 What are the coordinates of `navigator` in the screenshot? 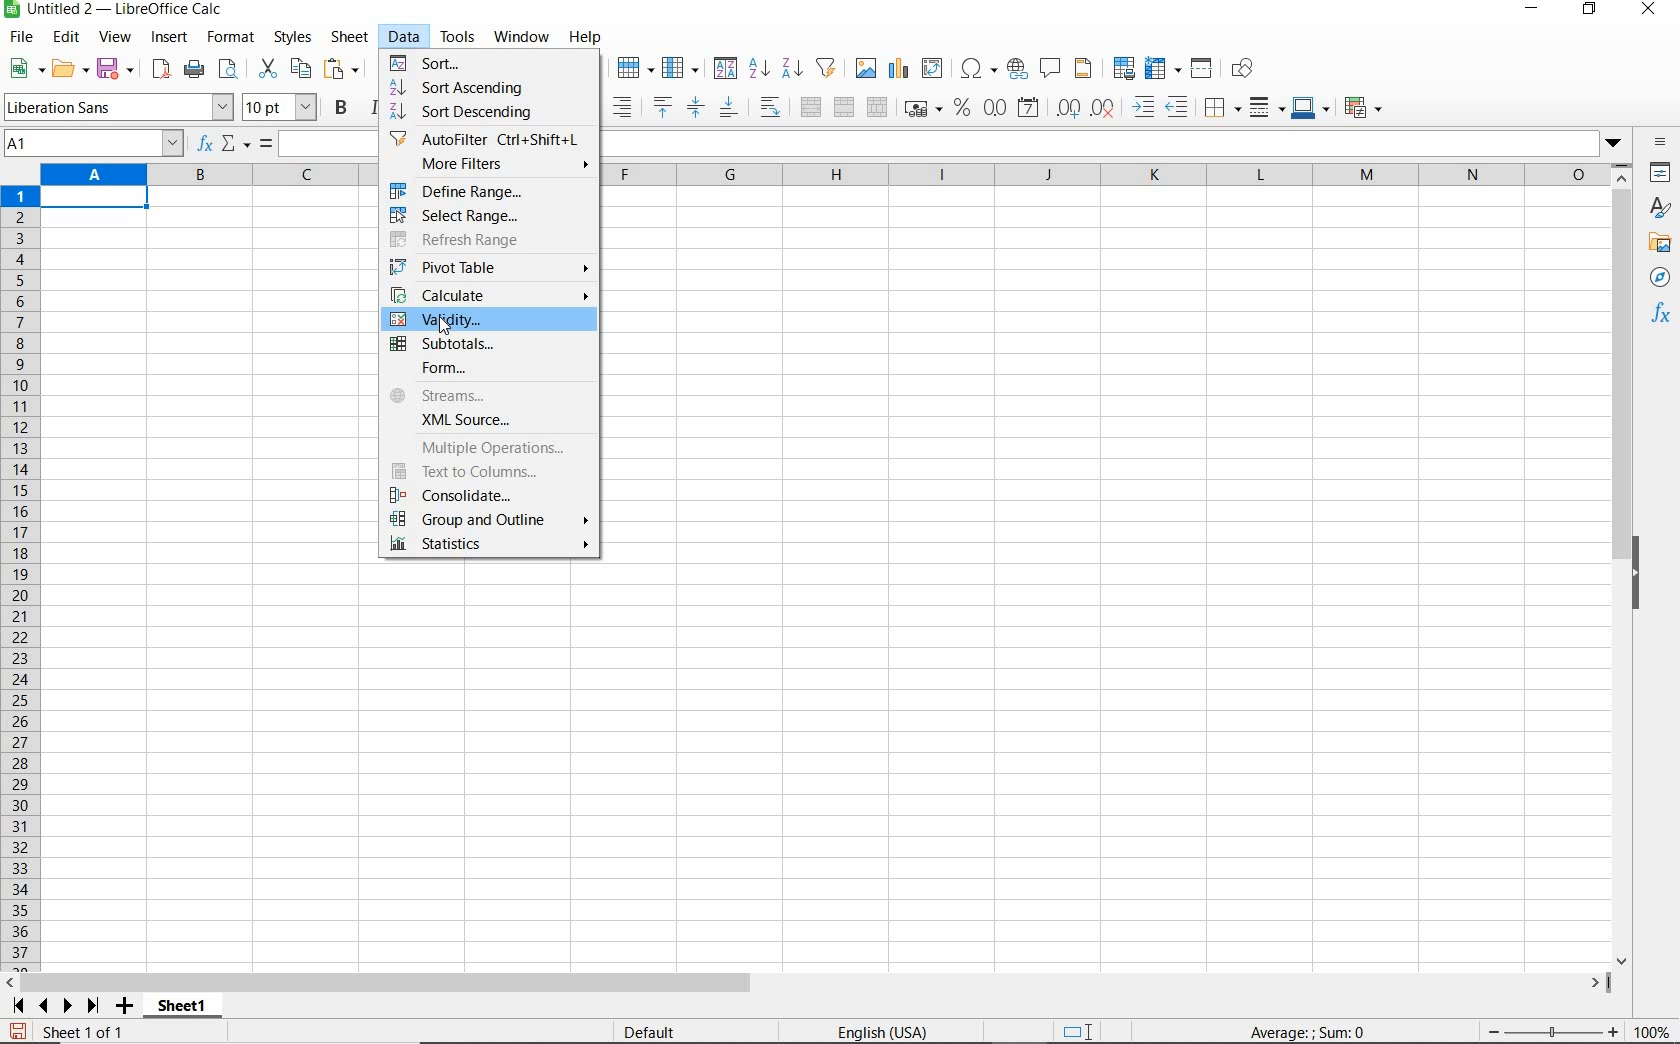 It's located at (1663, 282).